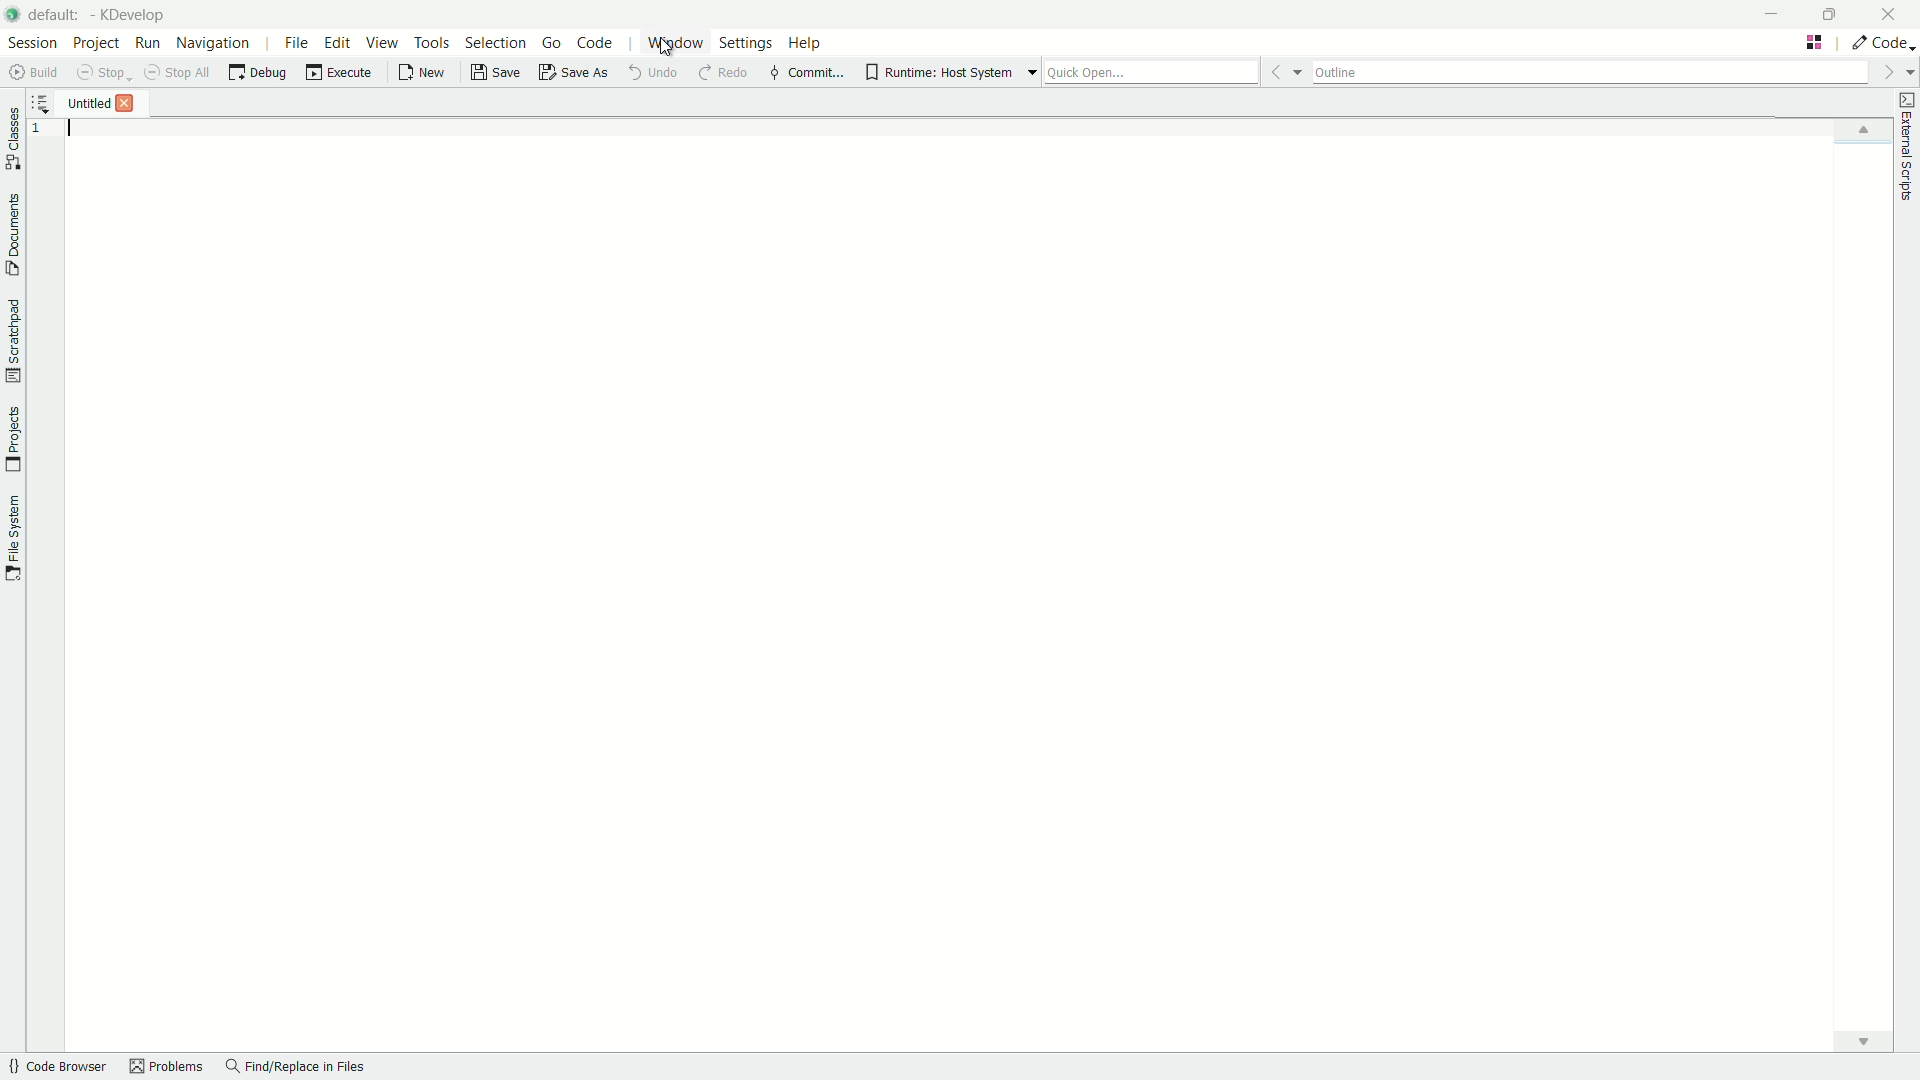 This screenshot has width=1920, height=1080. I want to click on up, so click(1851, 131).